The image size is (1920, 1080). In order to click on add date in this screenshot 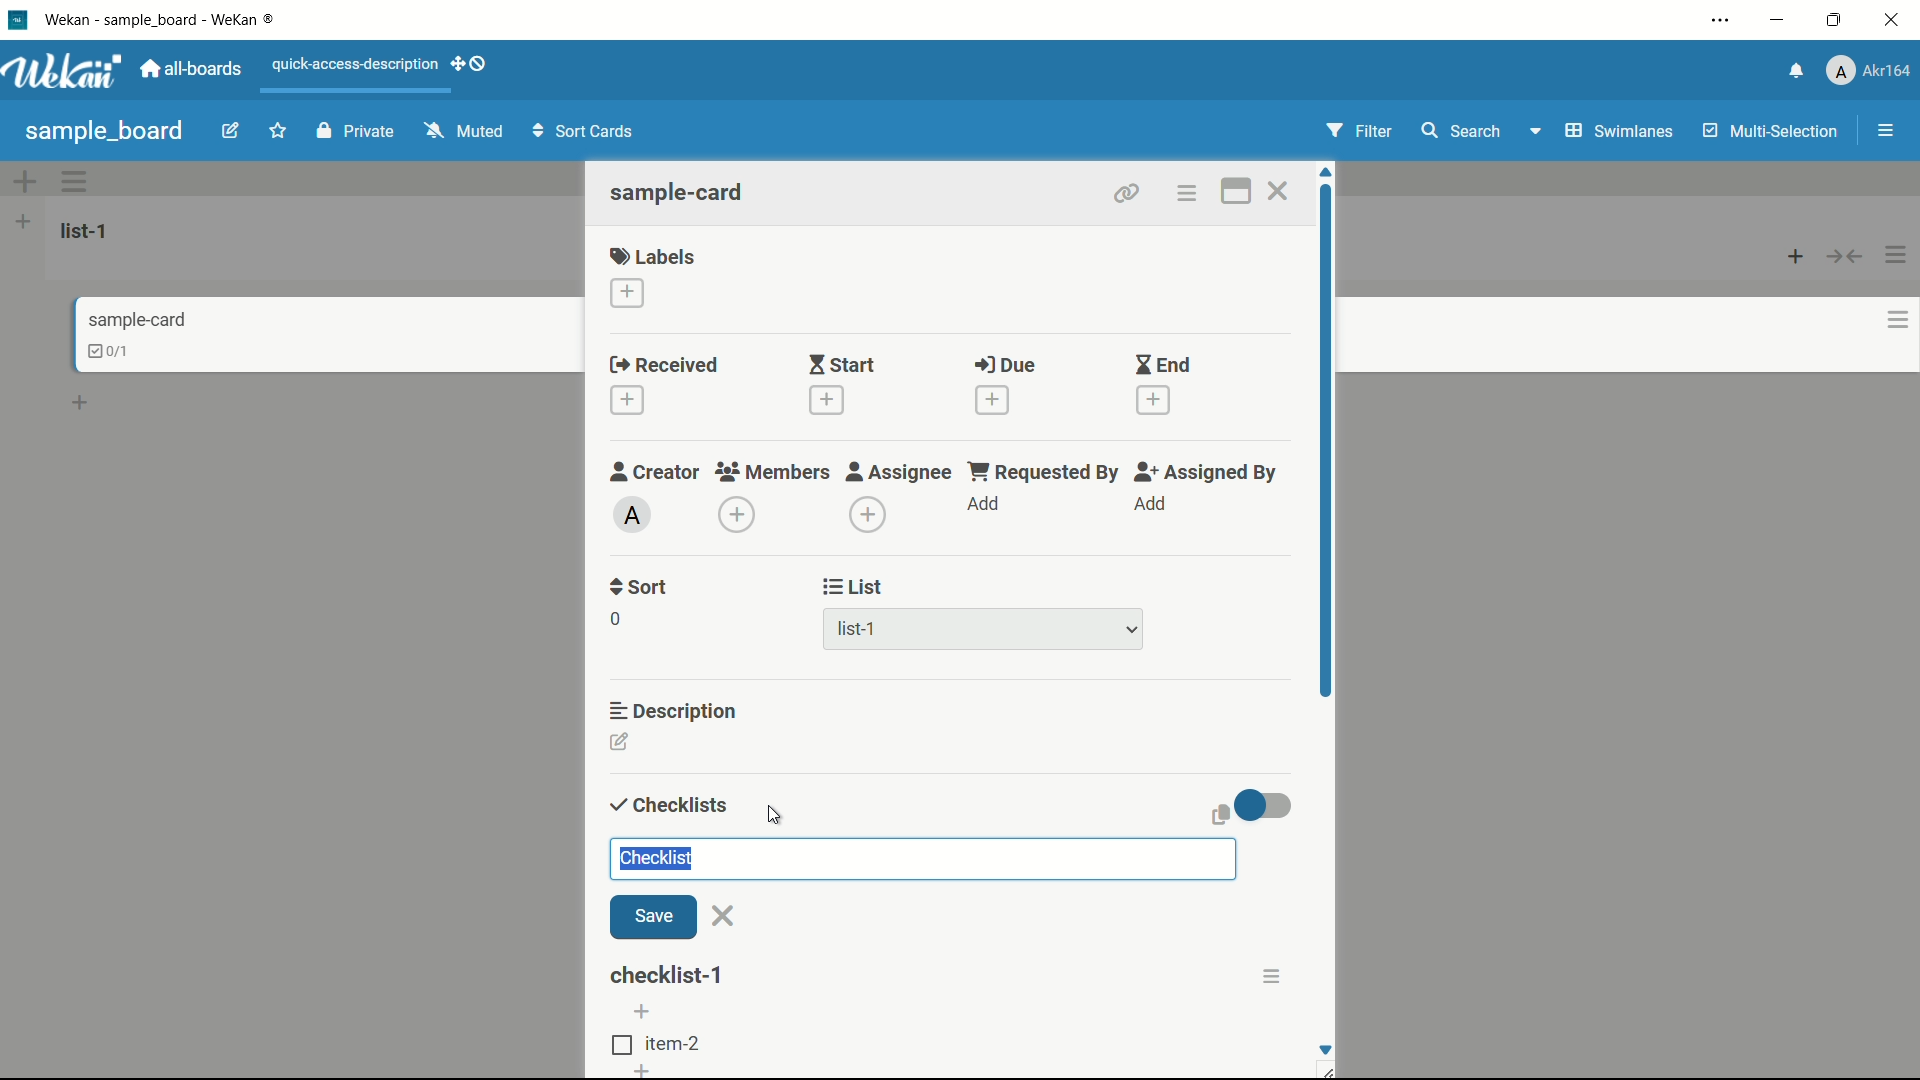, I will do `click(1154, 401)`.